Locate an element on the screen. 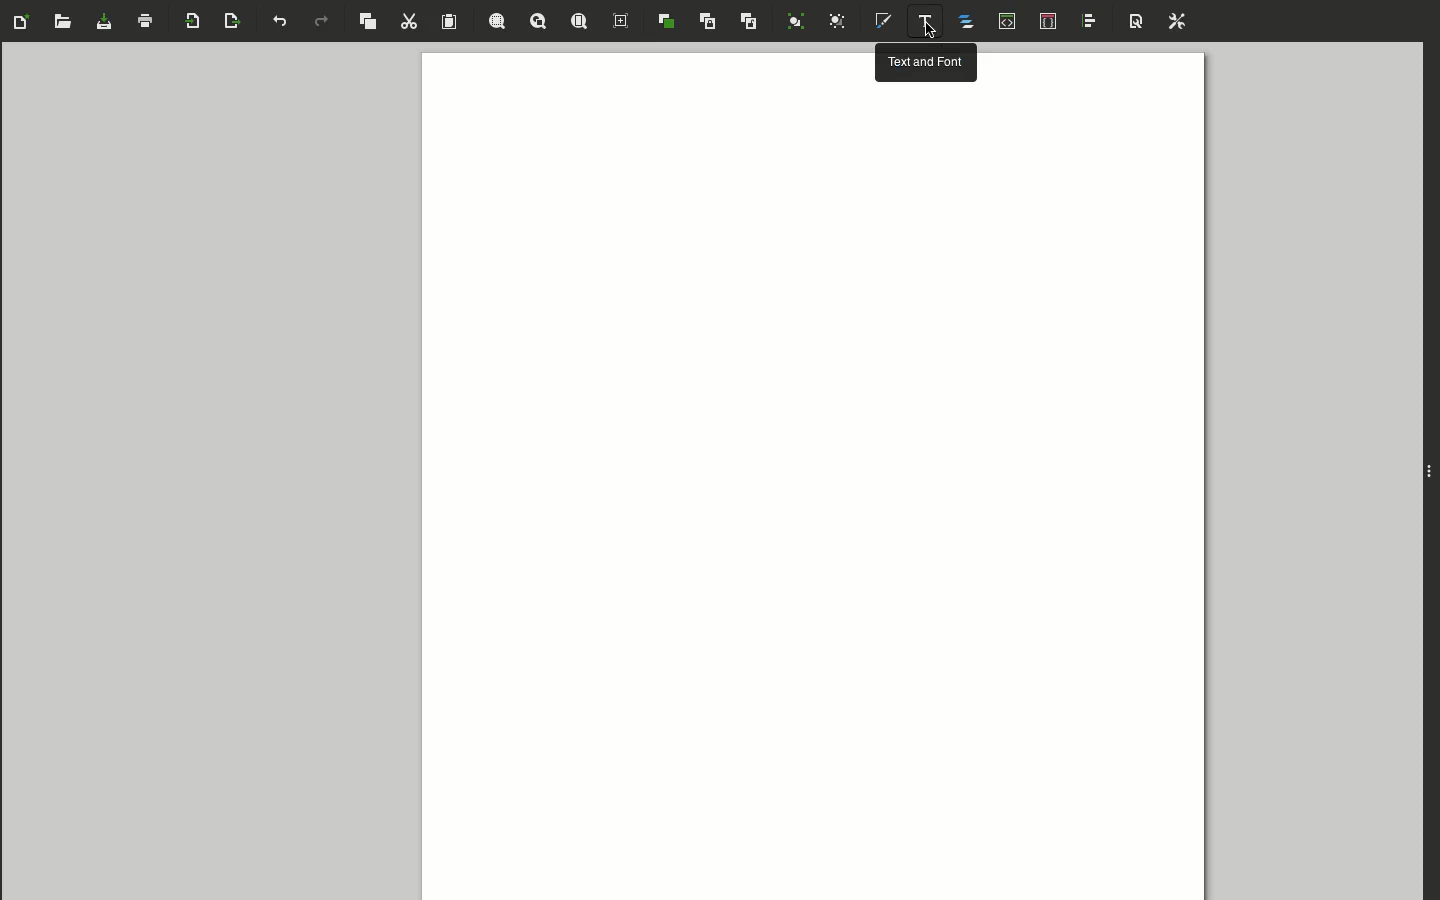 This screenshot has width=1440, height=900. Zoom page is located at coordinates (582, 20).